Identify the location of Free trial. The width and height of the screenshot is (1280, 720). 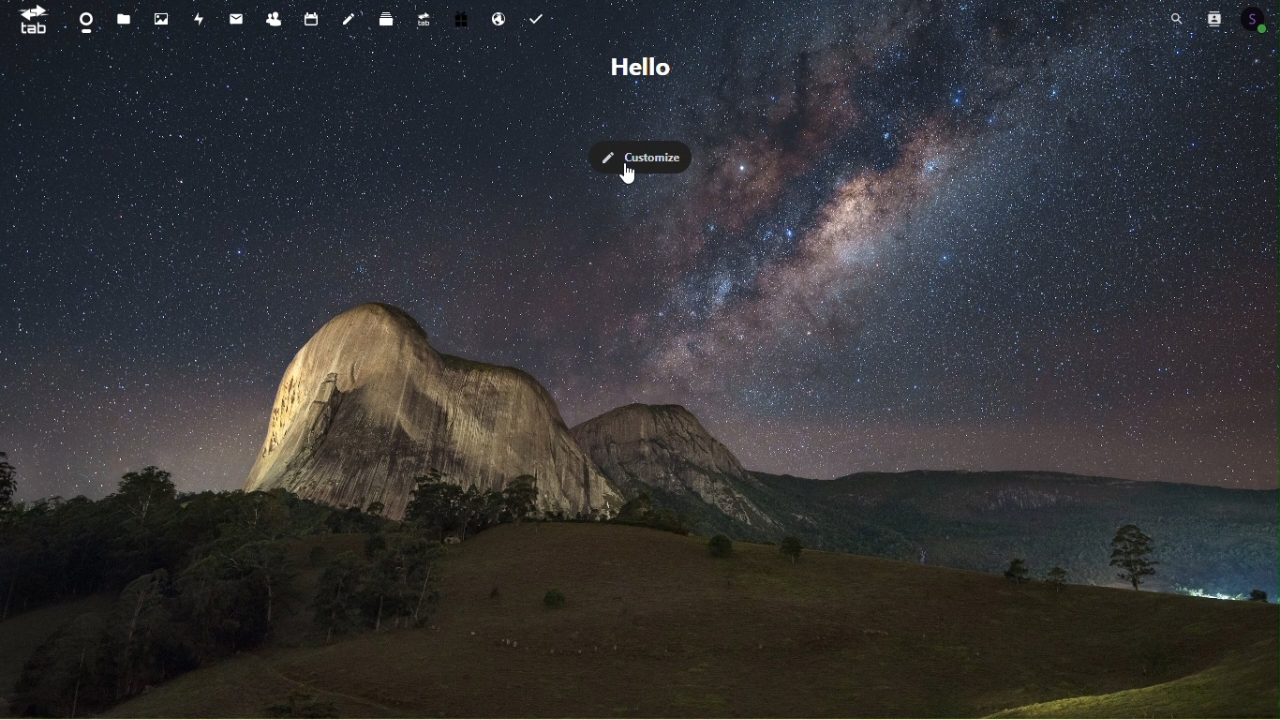
(456, 18).